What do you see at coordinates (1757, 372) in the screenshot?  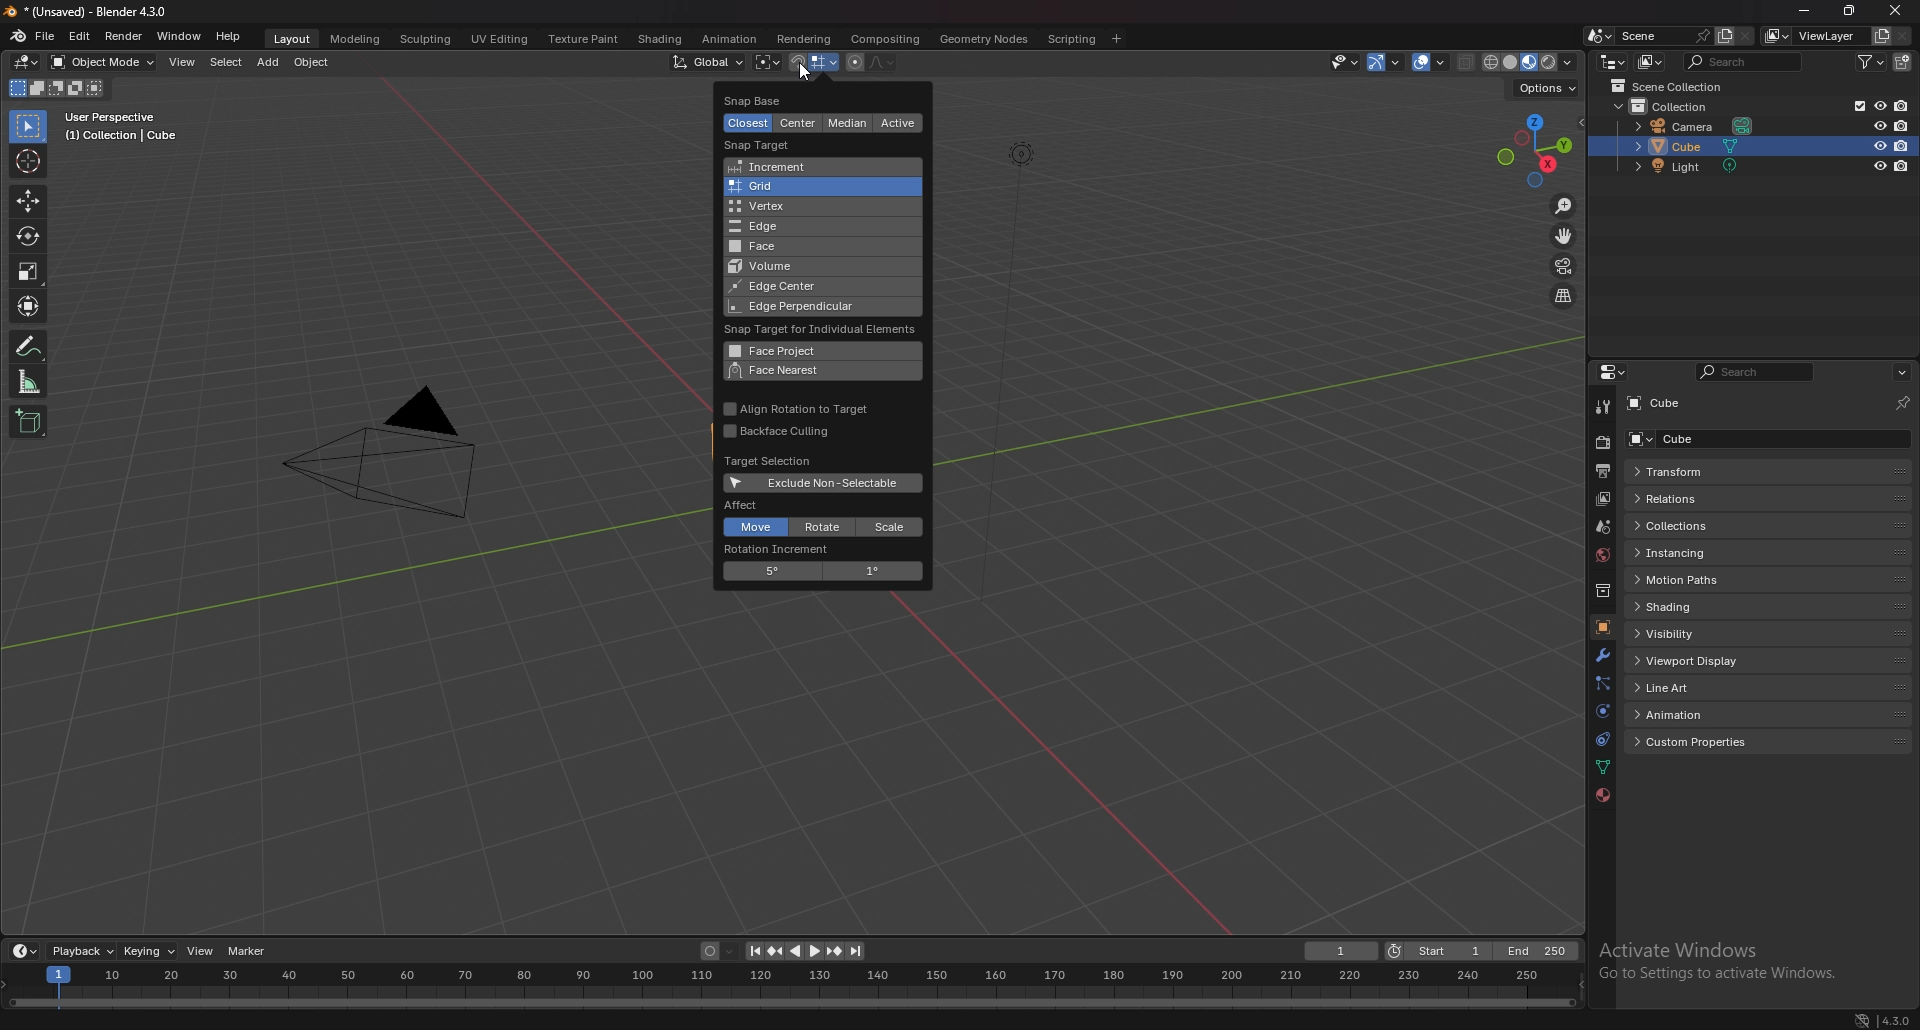 I see `search` at bounding box center [1757, 372].